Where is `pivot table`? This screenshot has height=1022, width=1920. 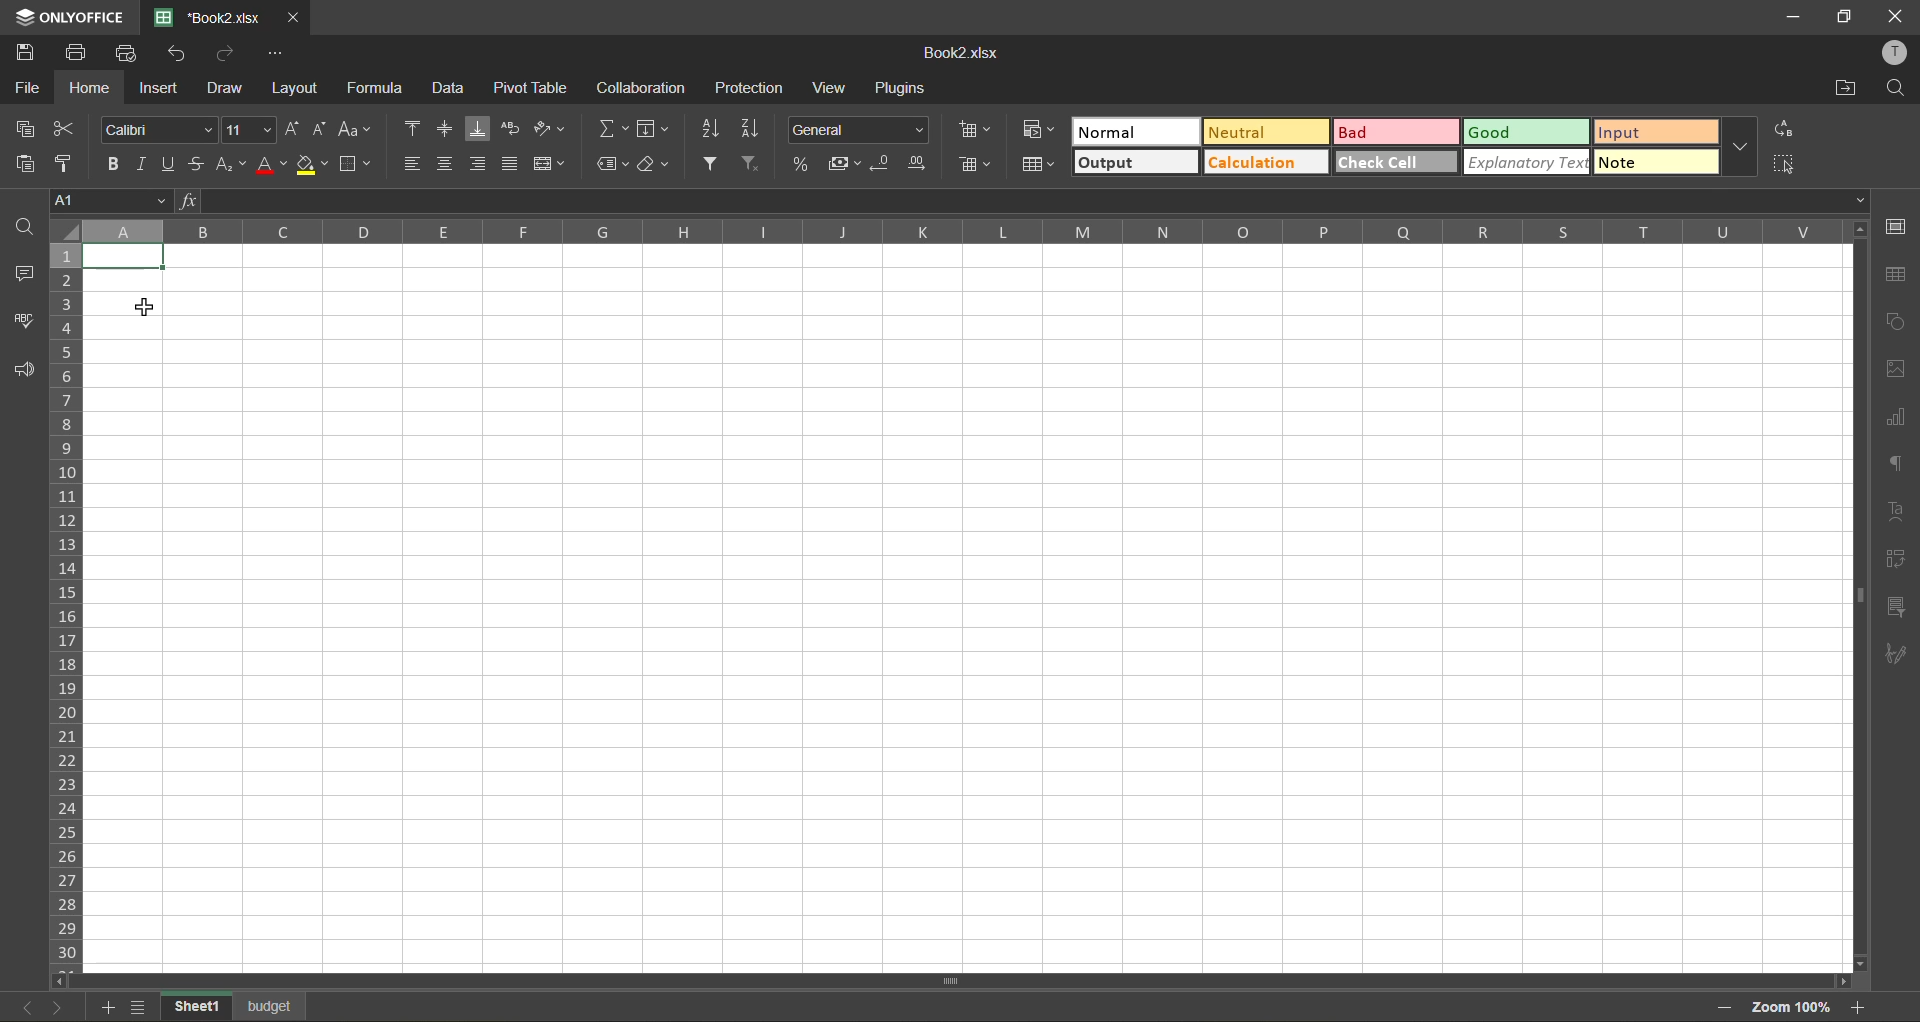 pivot table is located at coordinates (1896, 560).